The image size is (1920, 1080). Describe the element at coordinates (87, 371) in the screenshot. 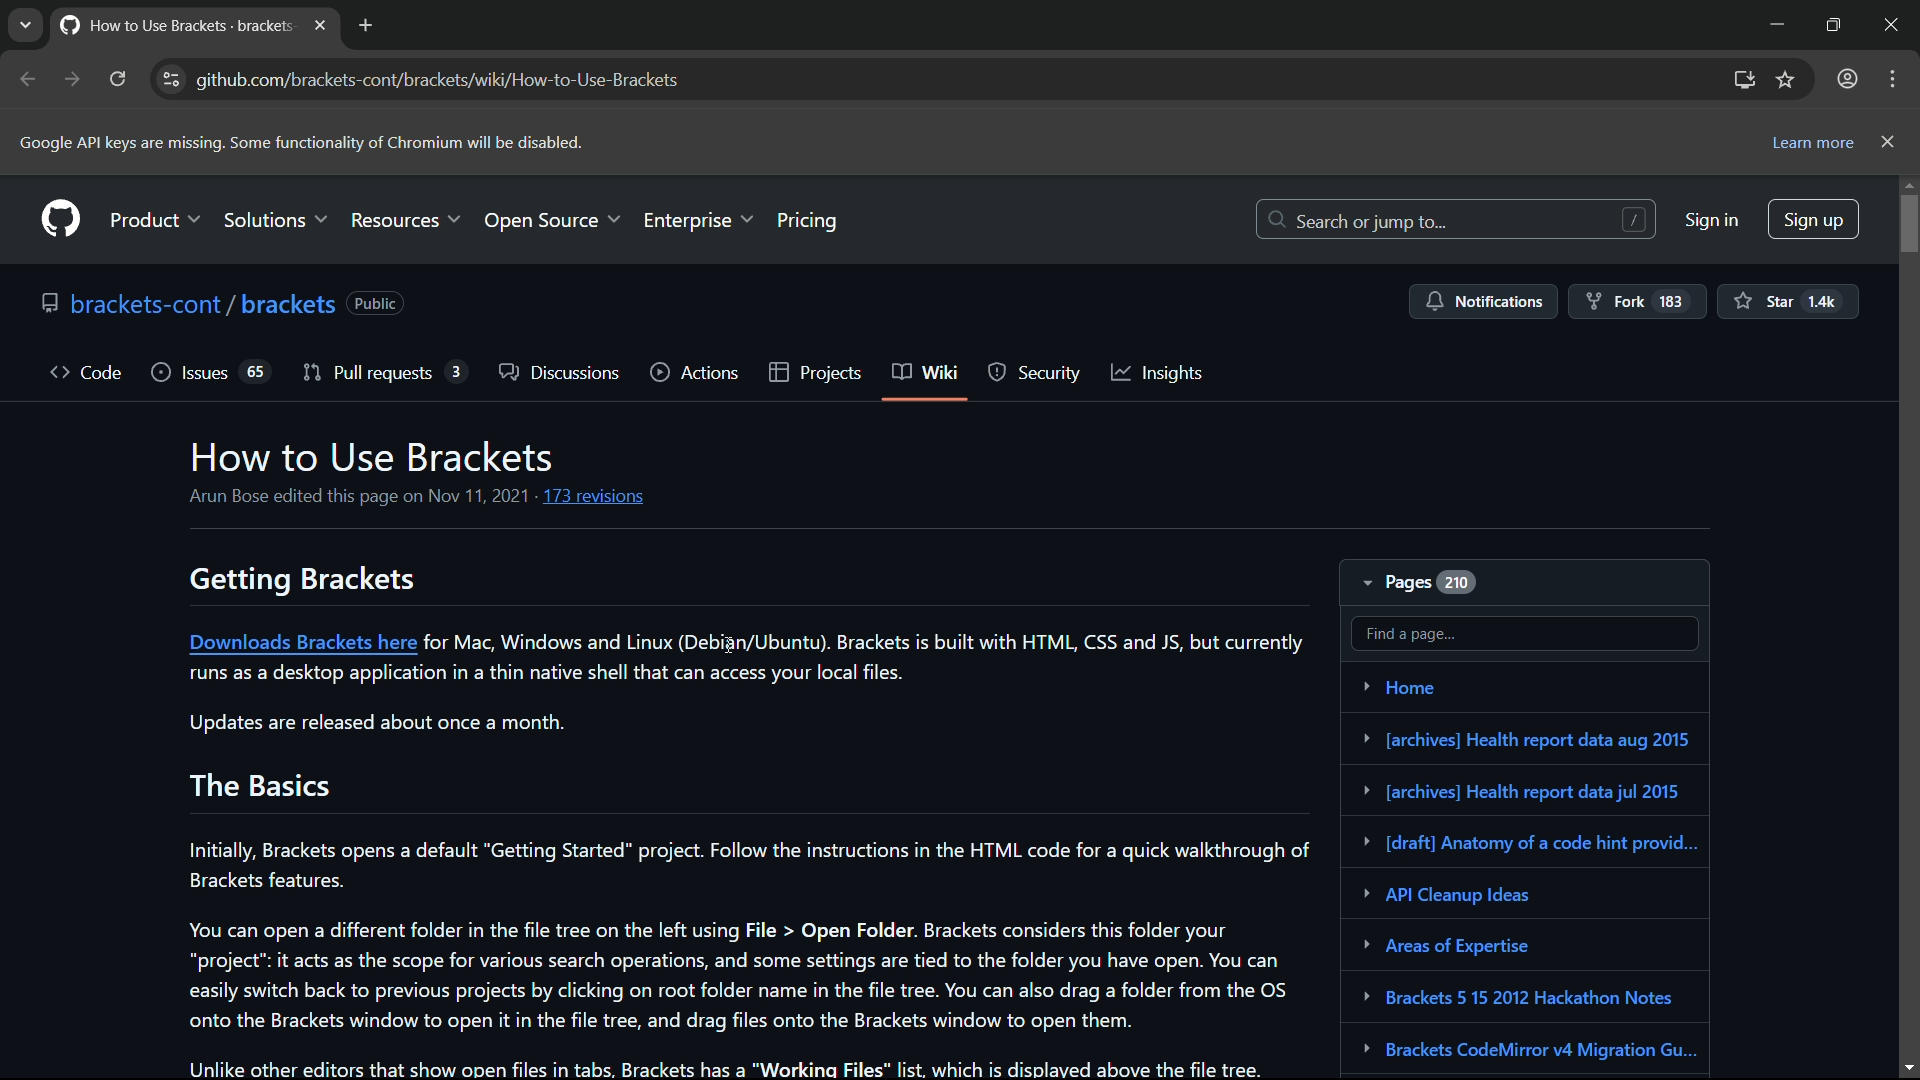

I see `code` at that location.